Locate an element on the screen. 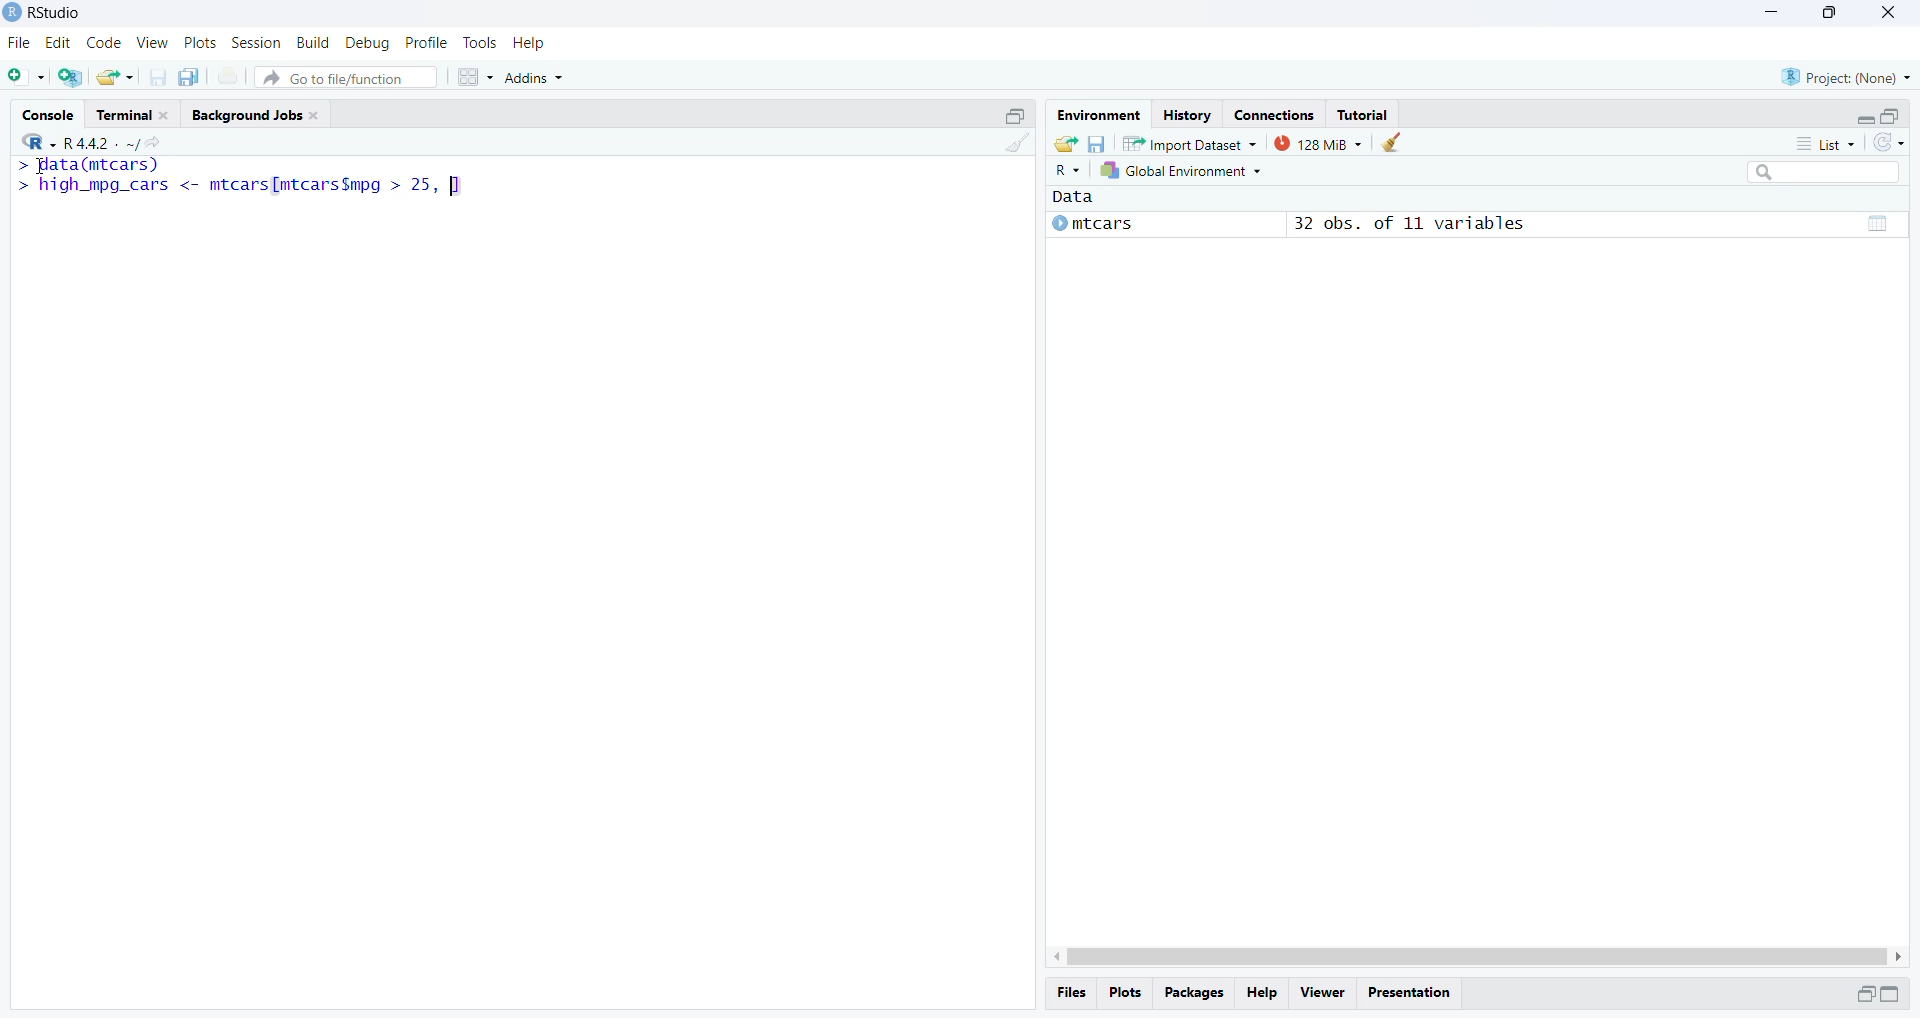 The height and width of the screenshot is (1018, 1920). create a project is located at coordinates (73, 77).